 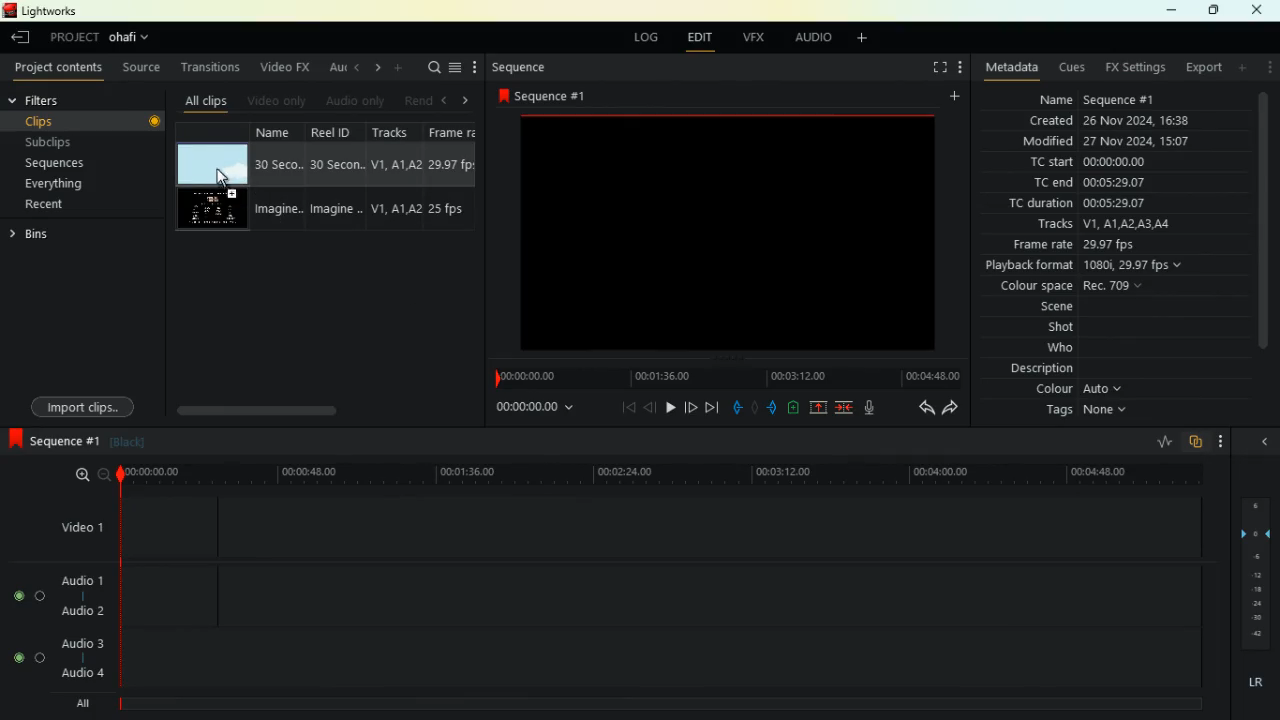 I want to click on maximize, so click(x=1215, y=11).